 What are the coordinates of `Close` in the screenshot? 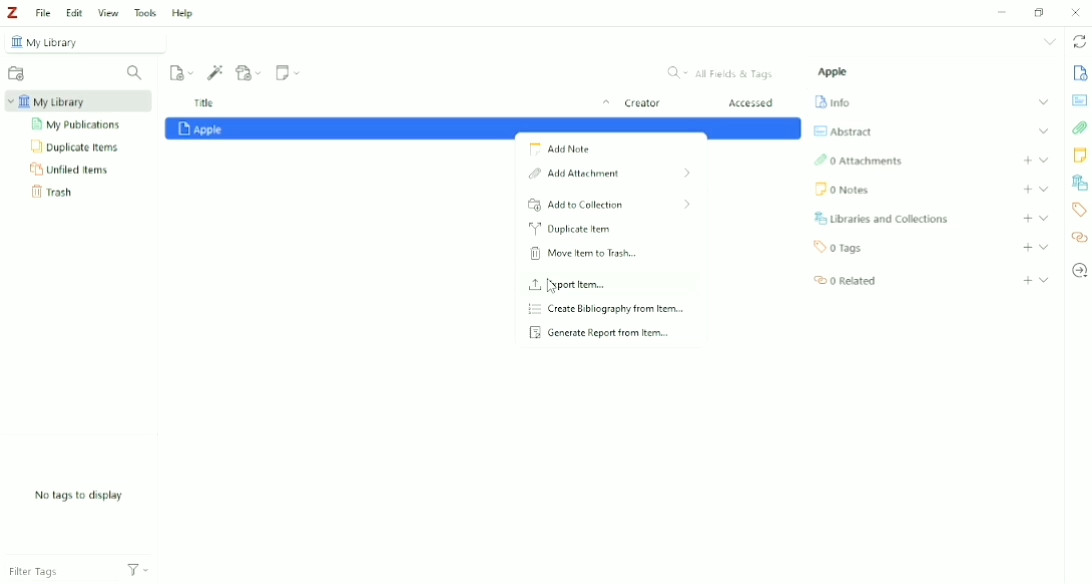 It's located at (1078, 12).